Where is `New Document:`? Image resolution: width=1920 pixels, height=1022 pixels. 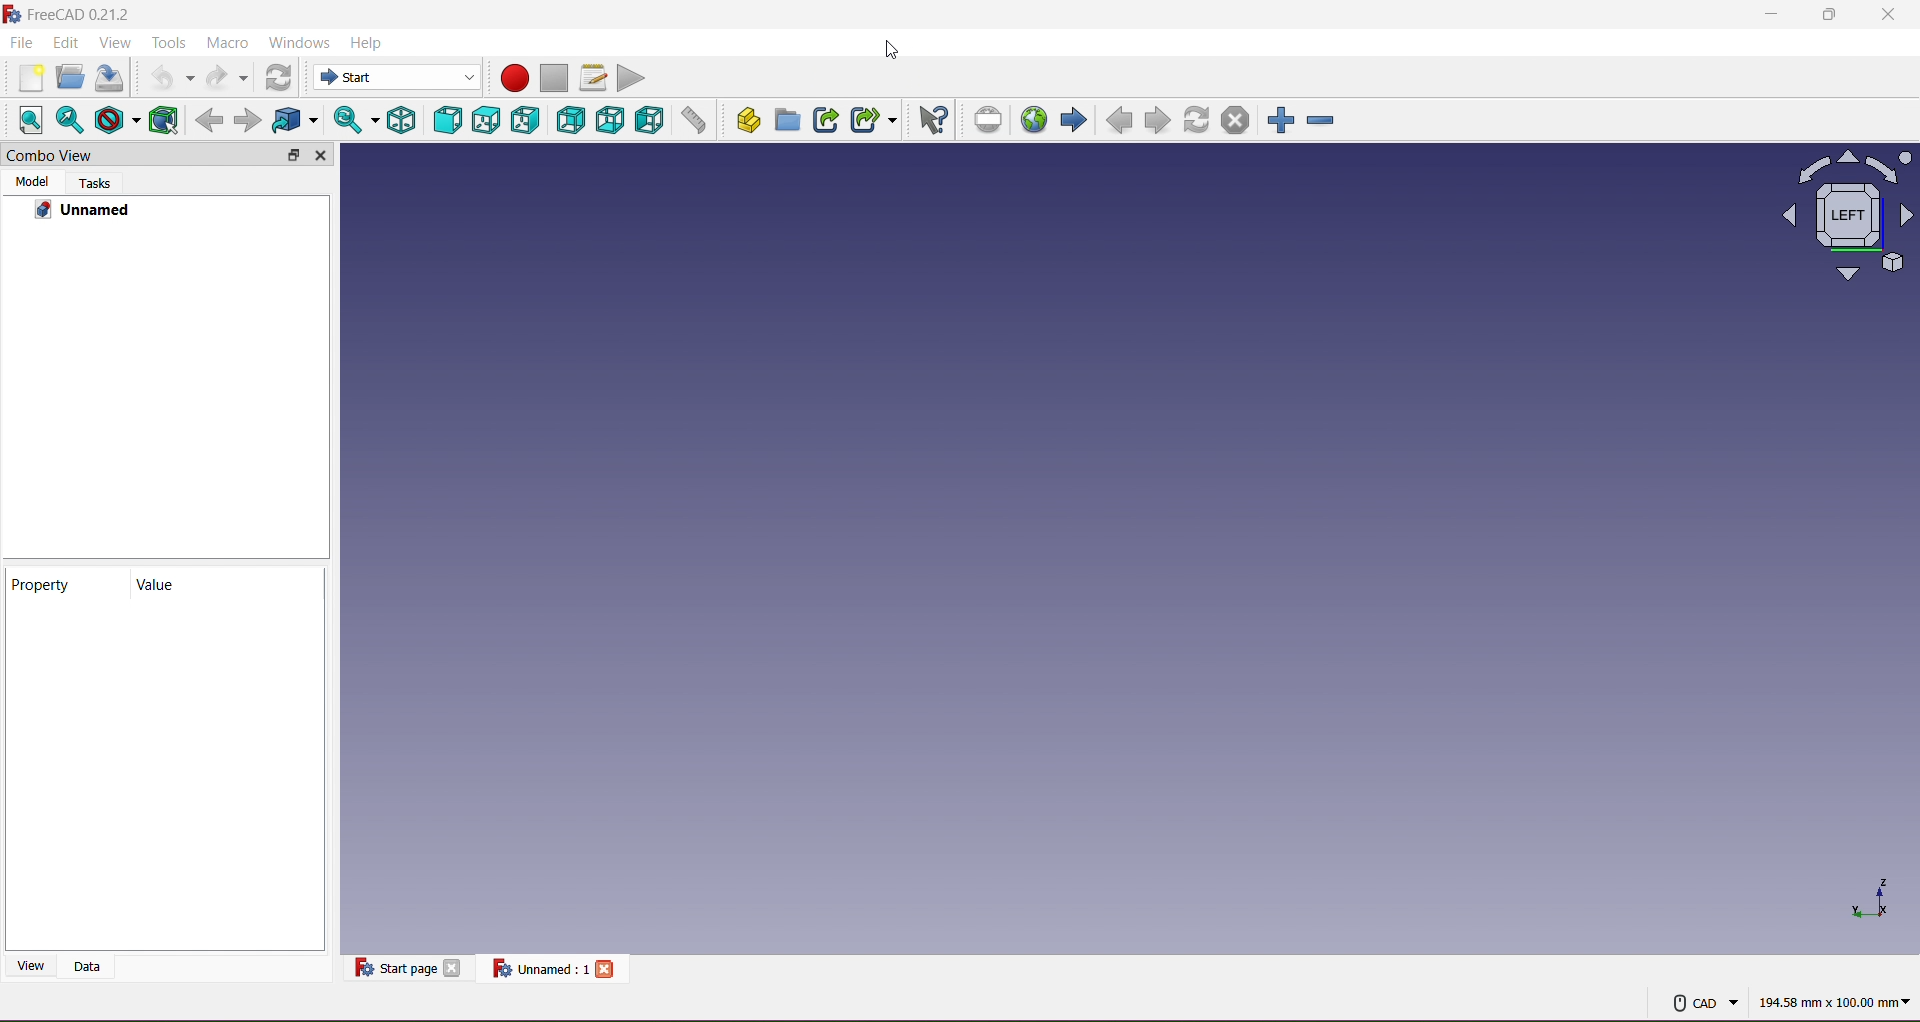 New Document: is located at coordinates (32, 79).